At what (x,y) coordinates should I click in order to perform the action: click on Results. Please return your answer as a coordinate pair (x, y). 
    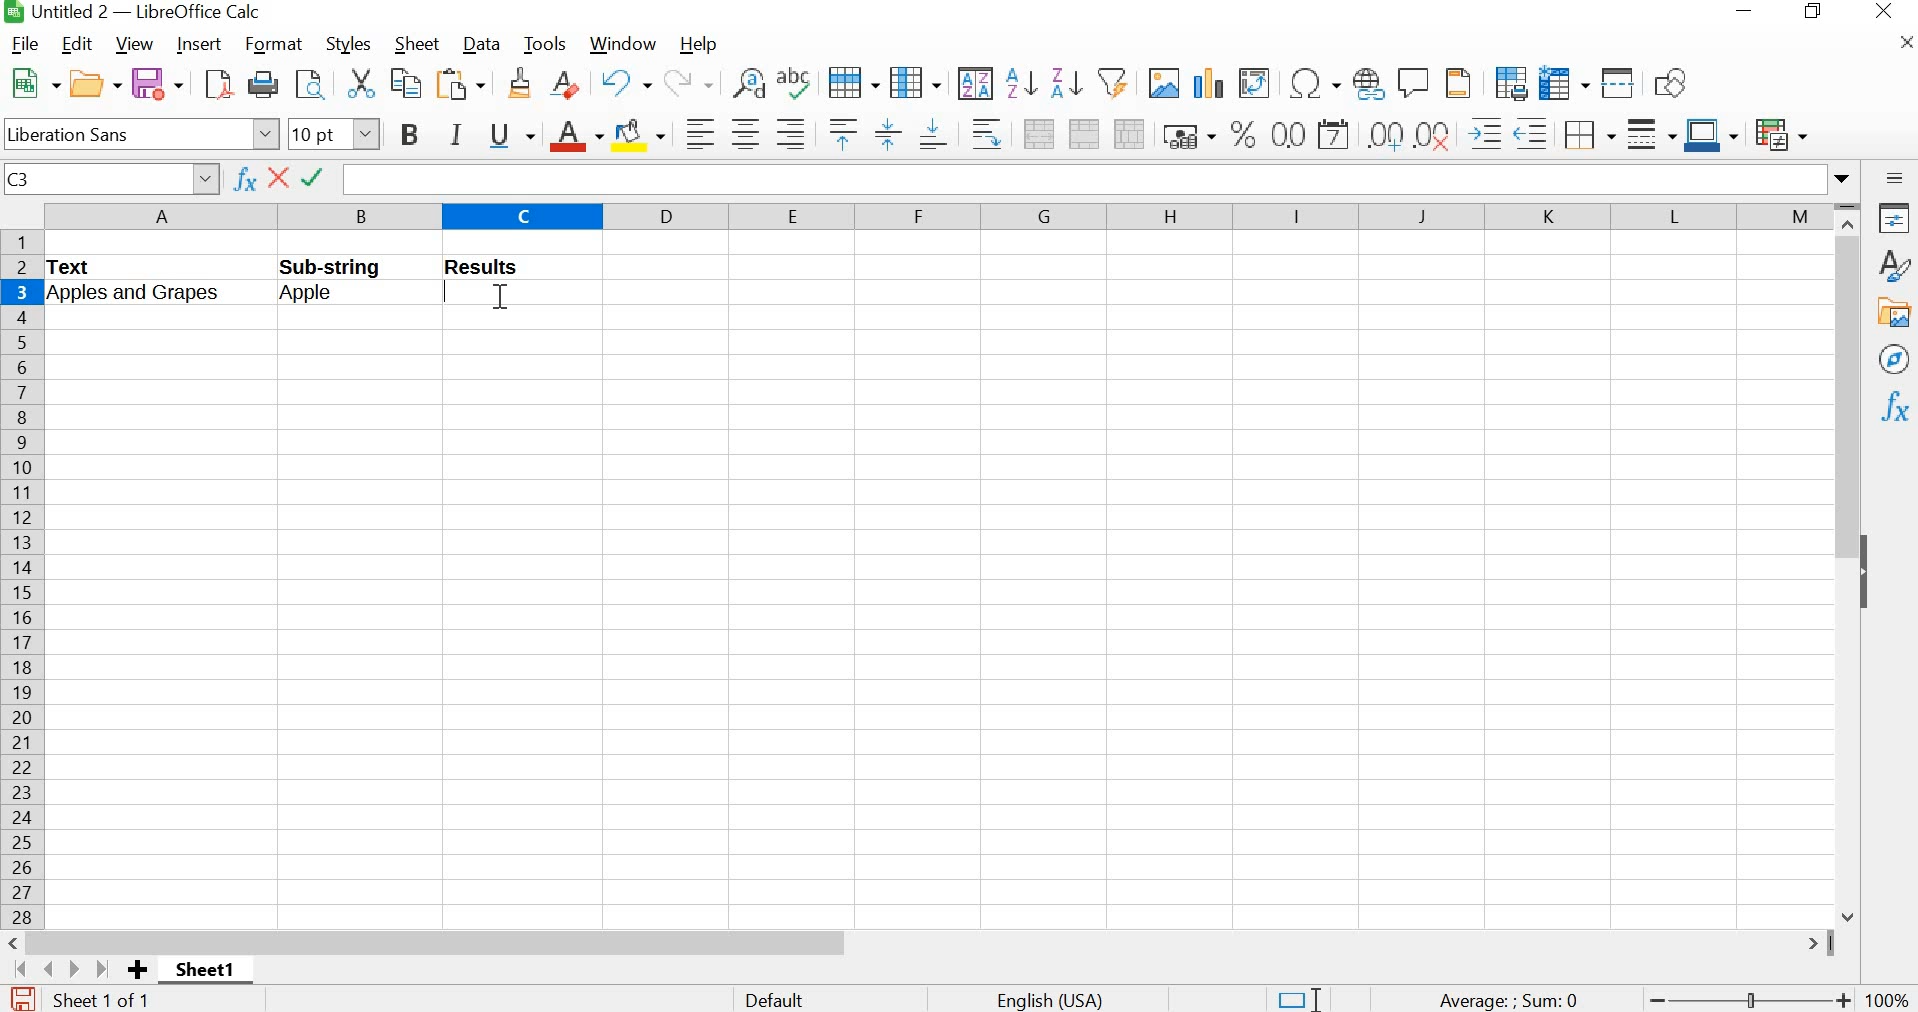
    Looking at the image, I should click on (498, 268).